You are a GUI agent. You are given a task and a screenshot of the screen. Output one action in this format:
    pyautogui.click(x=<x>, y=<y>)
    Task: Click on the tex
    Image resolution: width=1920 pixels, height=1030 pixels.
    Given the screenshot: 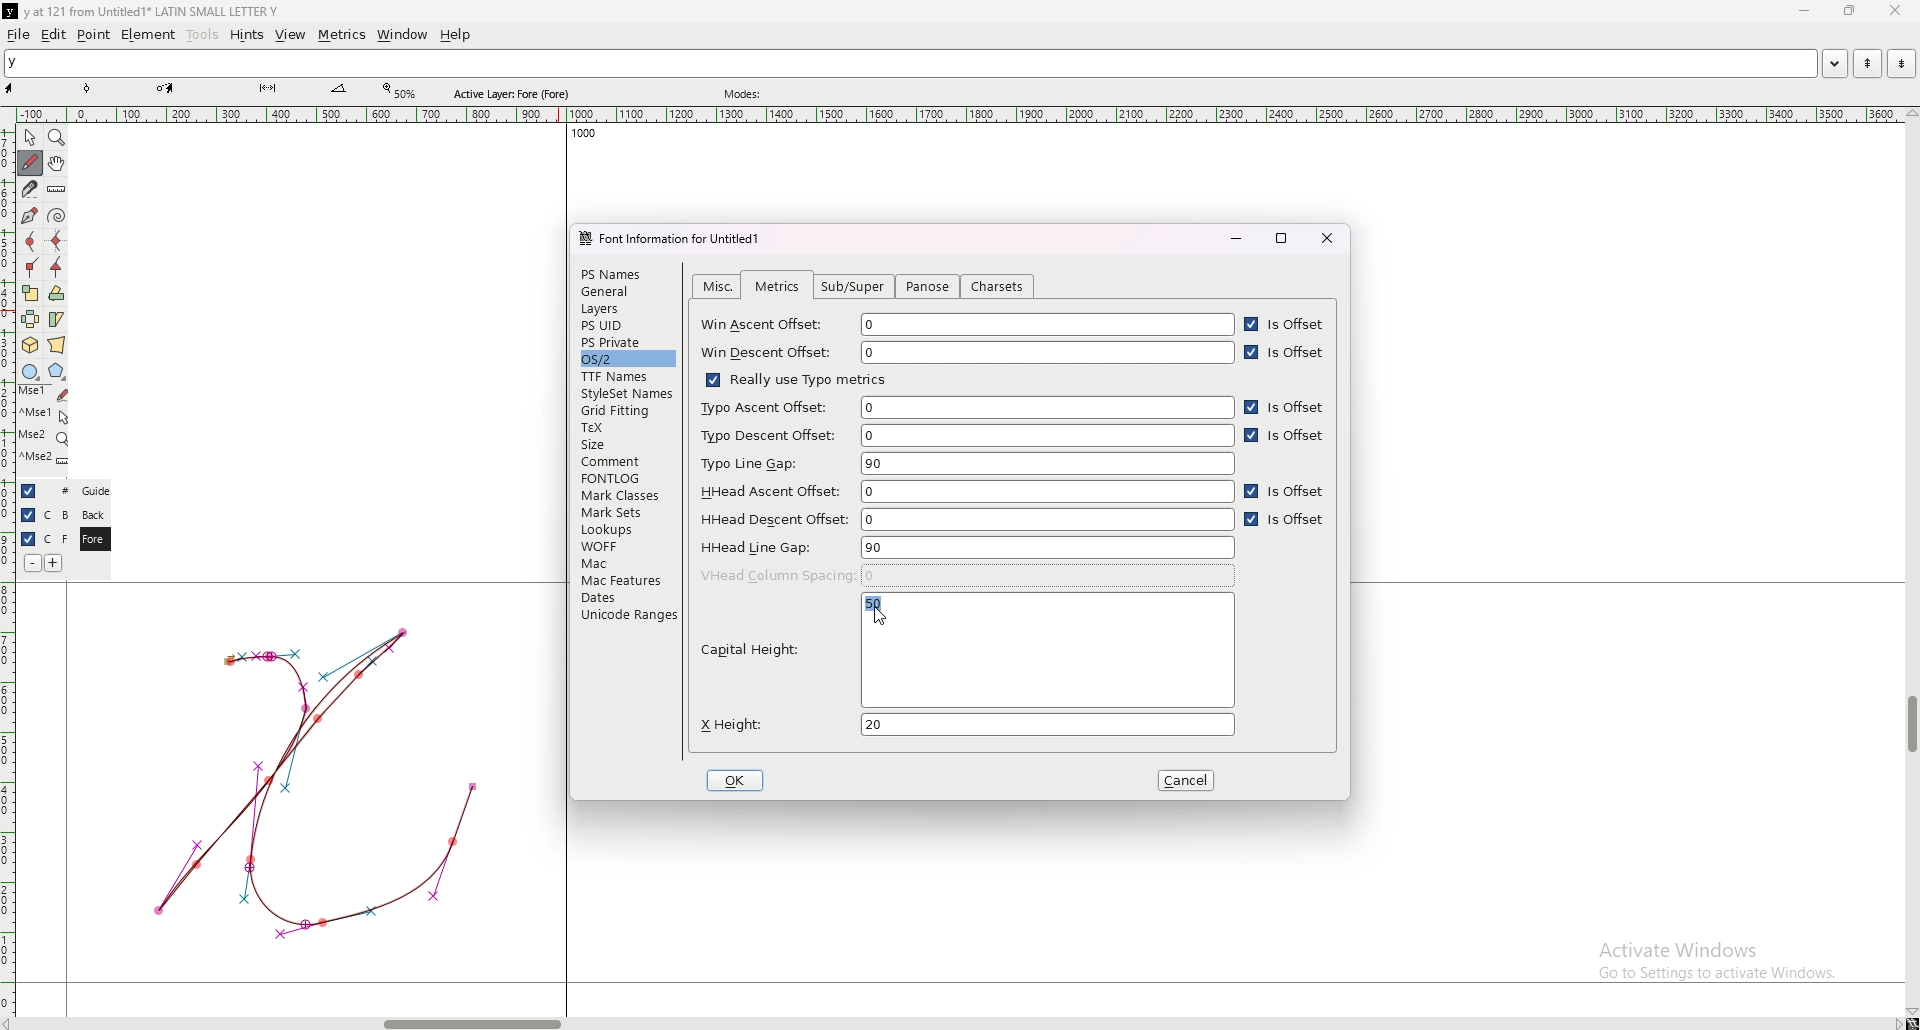 What is the action you would take?
    pyautogui.click(x=626, y=428)
    